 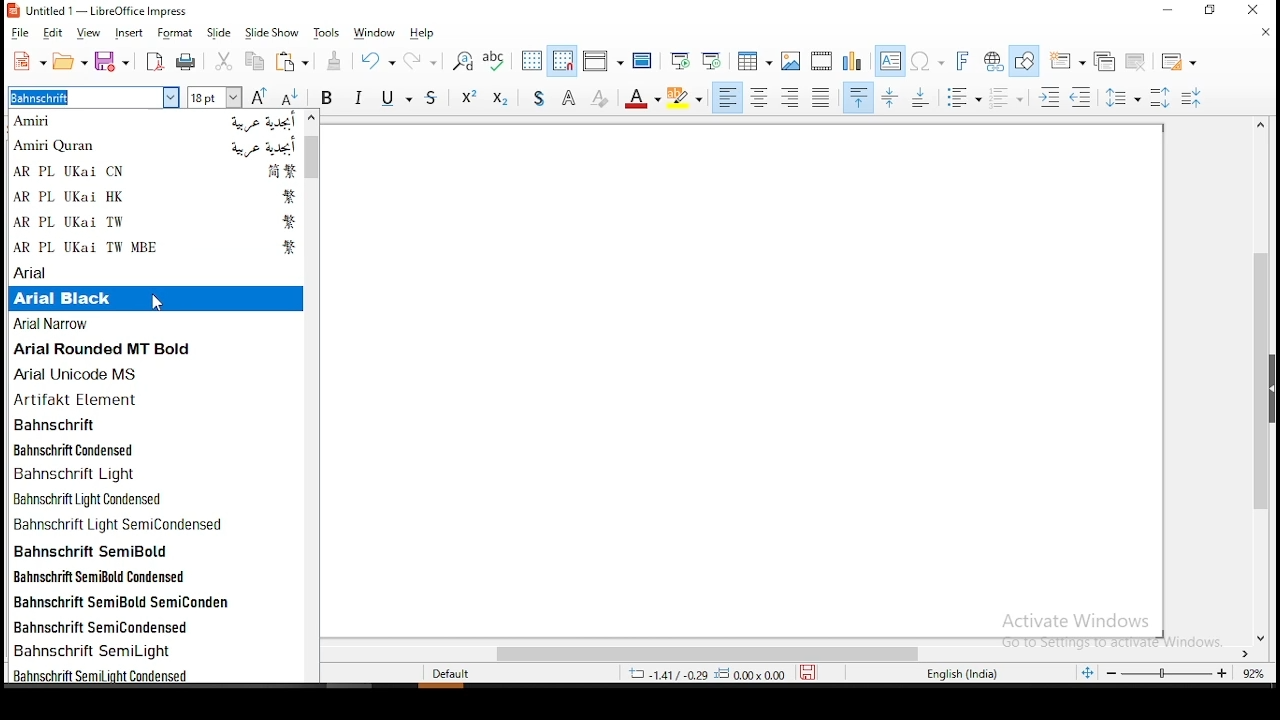 What do you see at coordinates (1207, 11) in the screenshot?
I see `restore` at bounding box center [1207, 11].